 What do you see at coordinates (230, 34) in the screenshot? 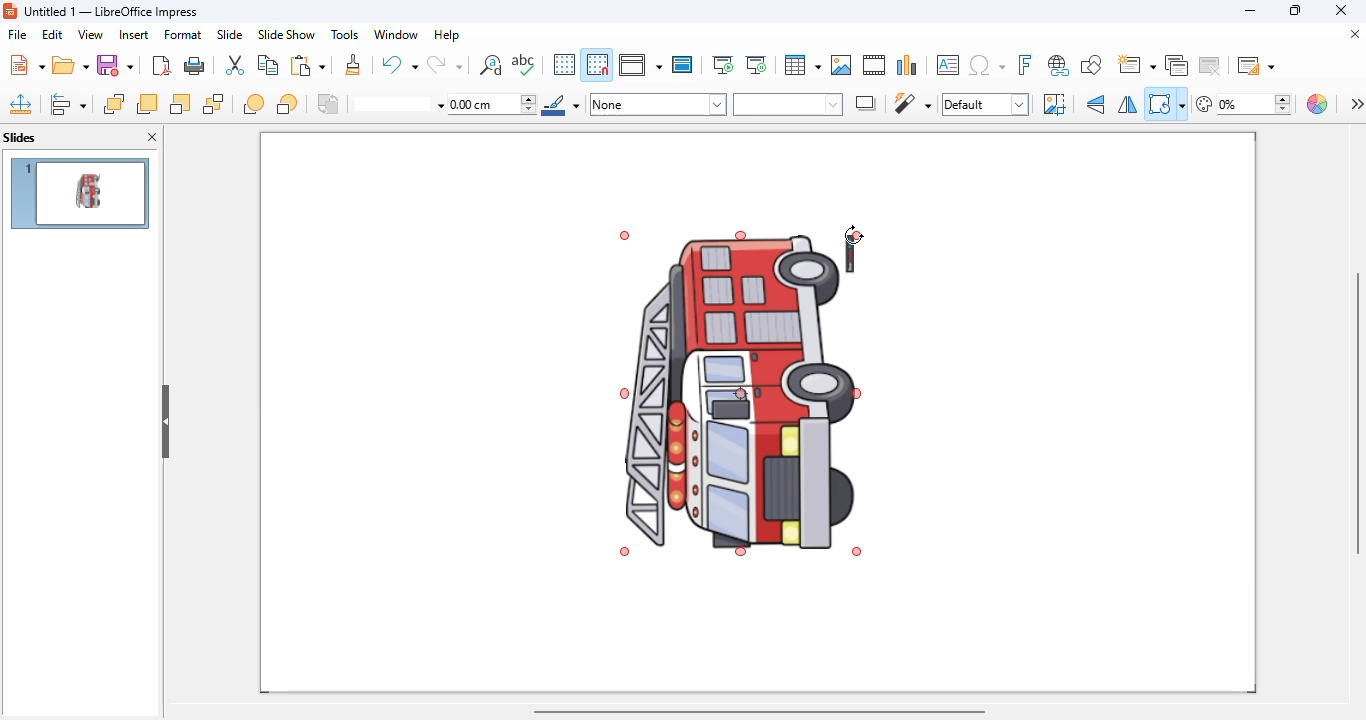
I see `slide` at bounding box center [230, 34].